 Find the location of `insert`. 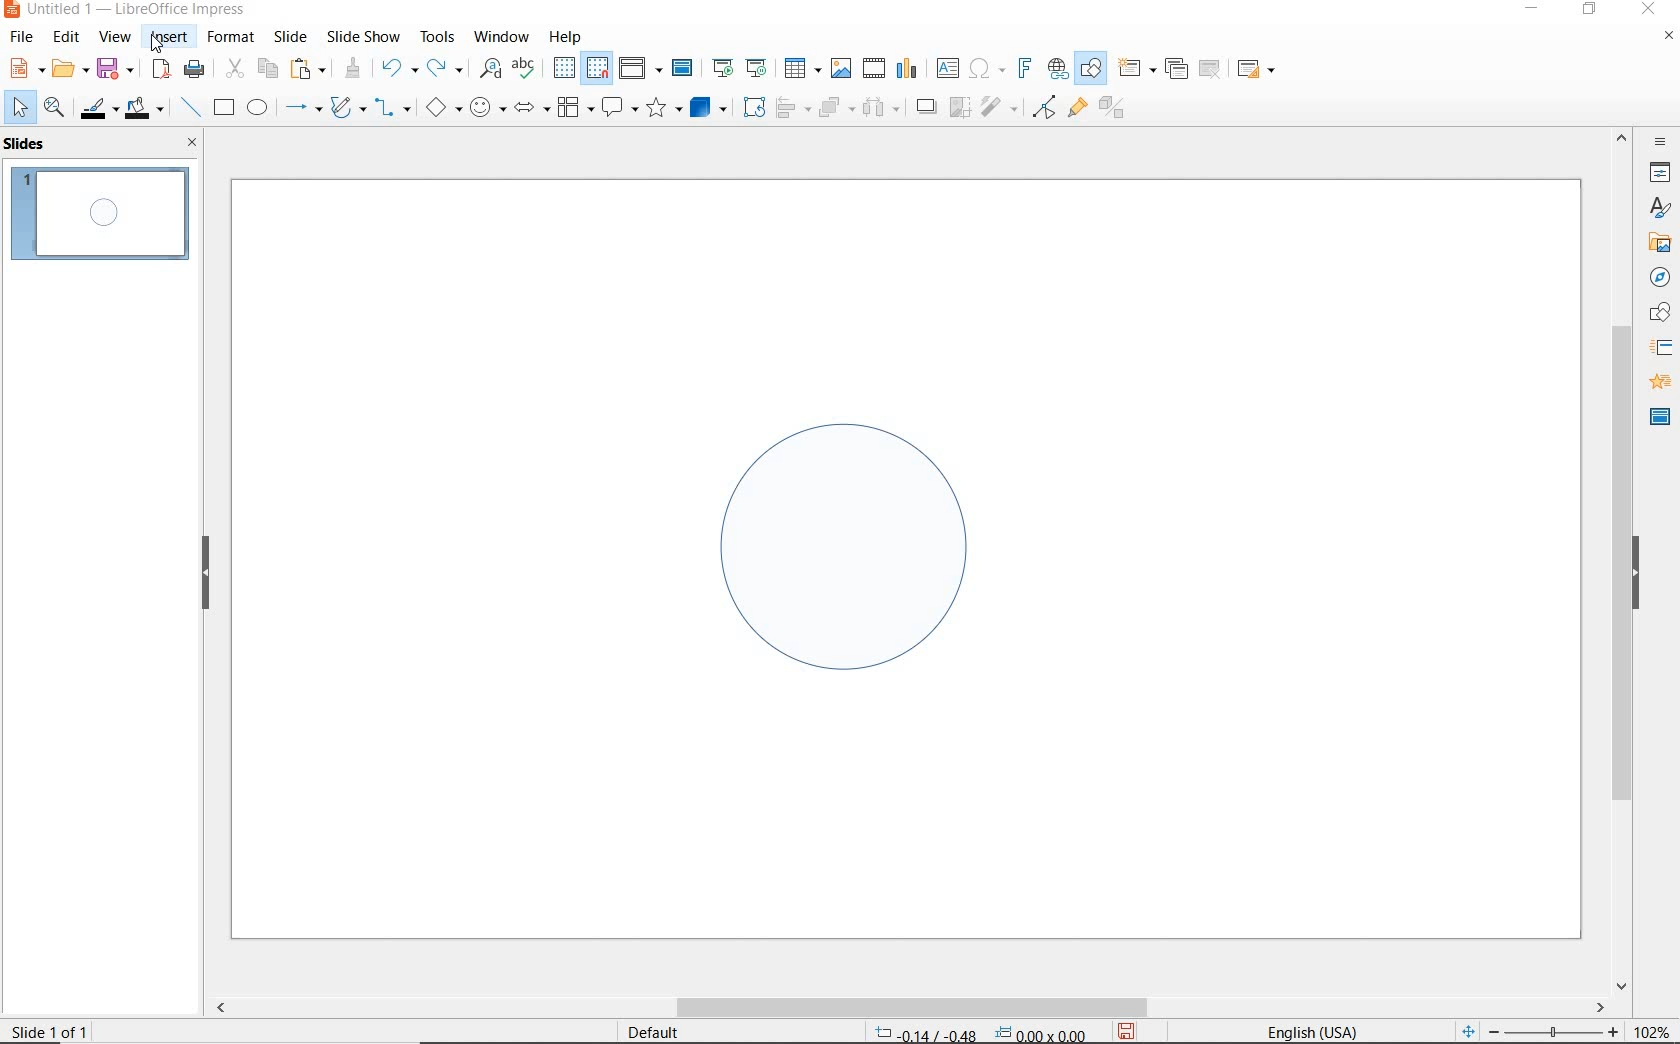

insert is located at coordinates (170, 39).